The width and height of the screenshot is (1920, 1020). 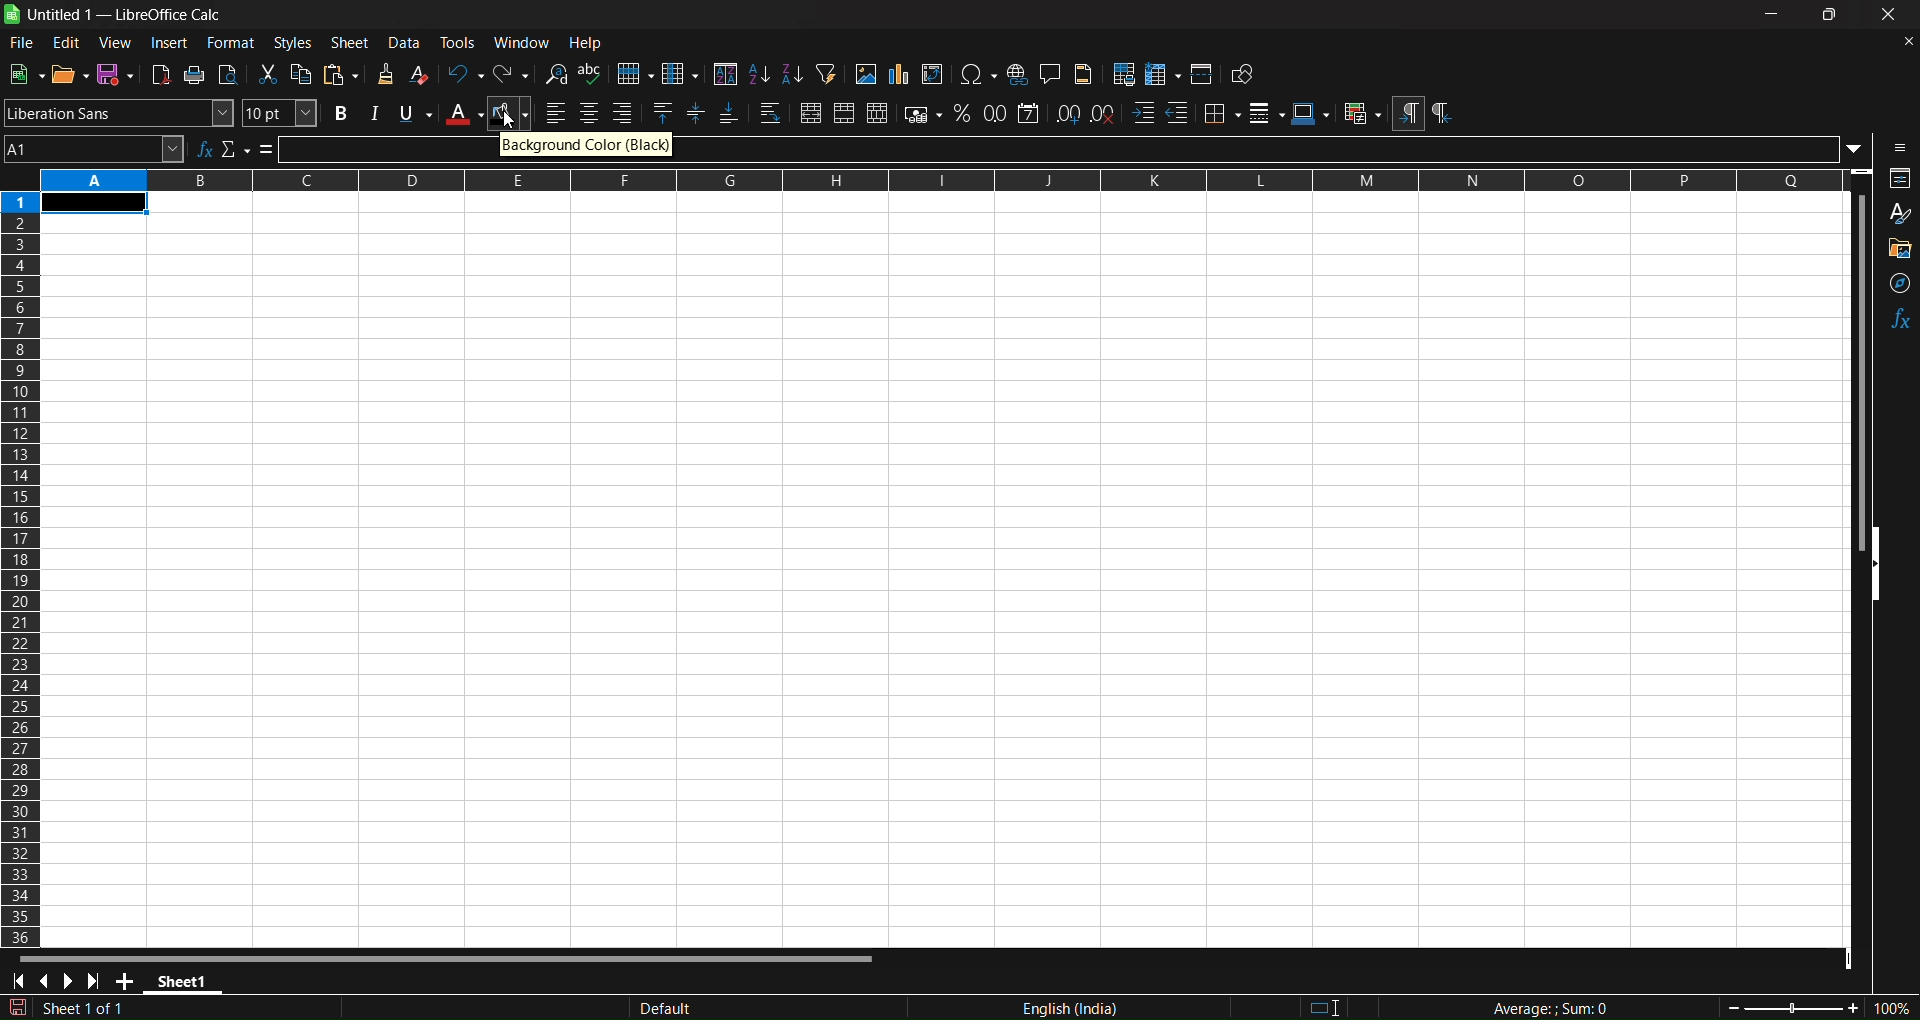 What do you see at coordinates (459, 42) in the screenshot?
I see `tools` at bounding box center [459, 42].